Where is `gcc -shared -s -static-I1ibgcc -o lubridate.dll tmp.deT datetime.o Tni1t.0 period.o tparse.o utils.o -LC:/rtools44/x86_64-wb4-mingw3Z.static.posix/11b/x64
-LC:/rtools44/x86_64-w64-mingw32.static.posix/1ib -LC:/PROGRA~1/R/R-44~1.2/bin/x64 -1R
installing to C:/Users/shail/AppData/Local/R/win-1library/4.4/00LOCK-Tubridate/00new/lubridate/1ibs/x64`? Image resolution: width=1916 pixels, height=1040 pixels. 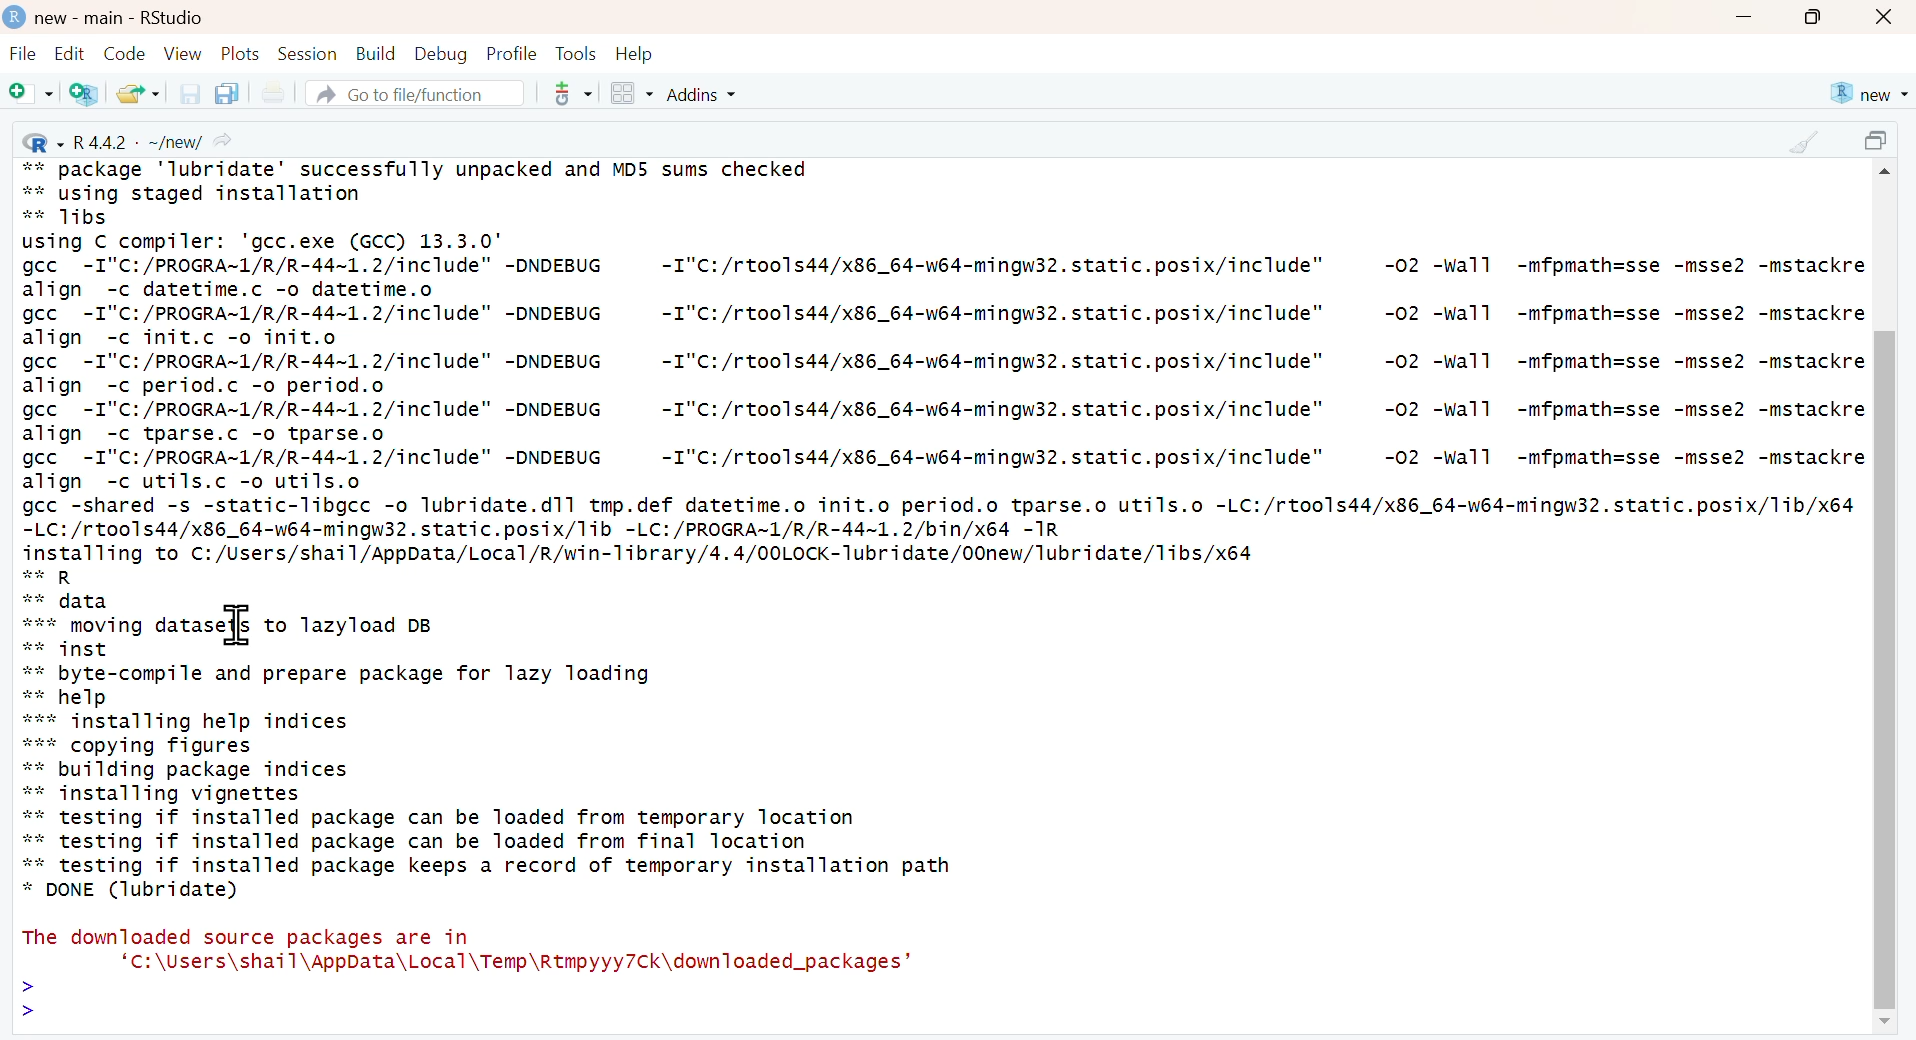 gcc -shared -s -static-I1ibgcc -o lubridate.dll tmp.deT datetime.o Tni1t.0 period.o tparse.o utils.o -LC:/rtools44/x86_64-wb4-mingw3Z.static.posix/11b/x64
-LC:/rtools44/x86_64-w64-mingw32.static.posix/1ib -LC:/PROGRA~1/R/R-44~1.2/bin/x64 -1R
installing to C:/Users/shail/AppData/Local/R/win-1library/4.4/00LOCK-Tubridate/00new/lubridate/1ibs/x64 is located at coordinates (940, 530).